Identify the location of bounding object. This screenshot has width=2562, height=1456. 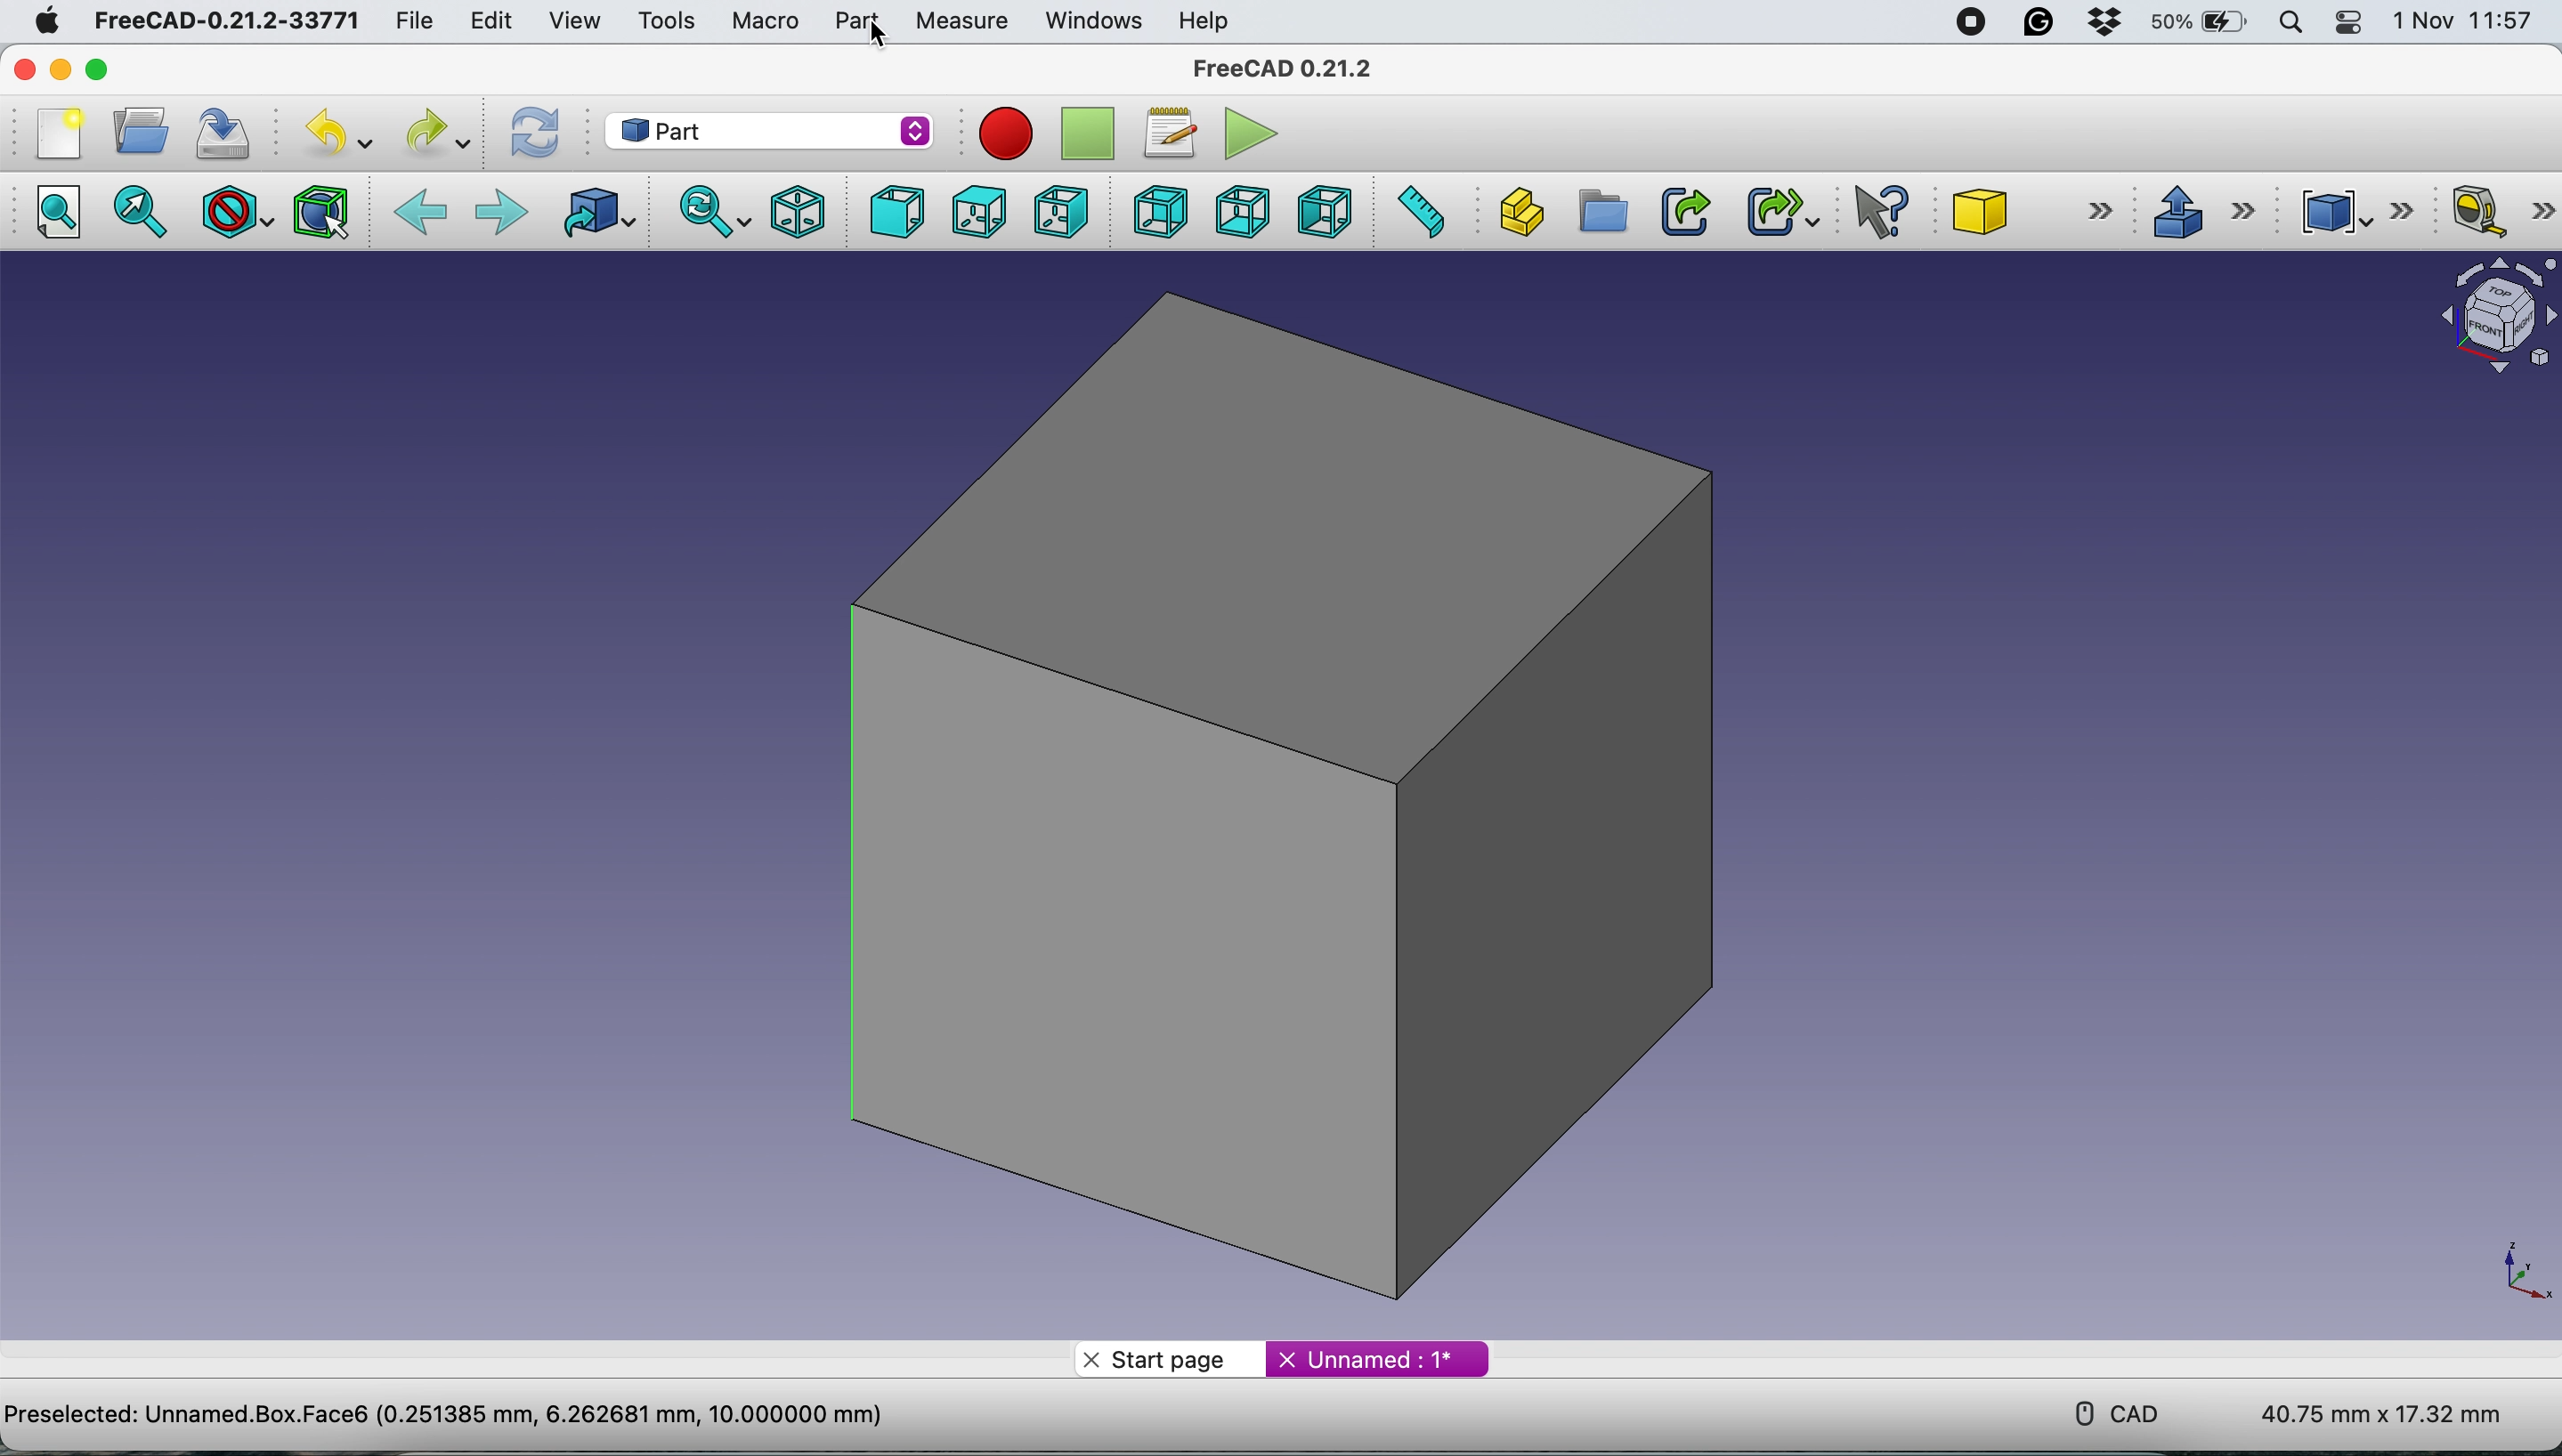
(322, 213).